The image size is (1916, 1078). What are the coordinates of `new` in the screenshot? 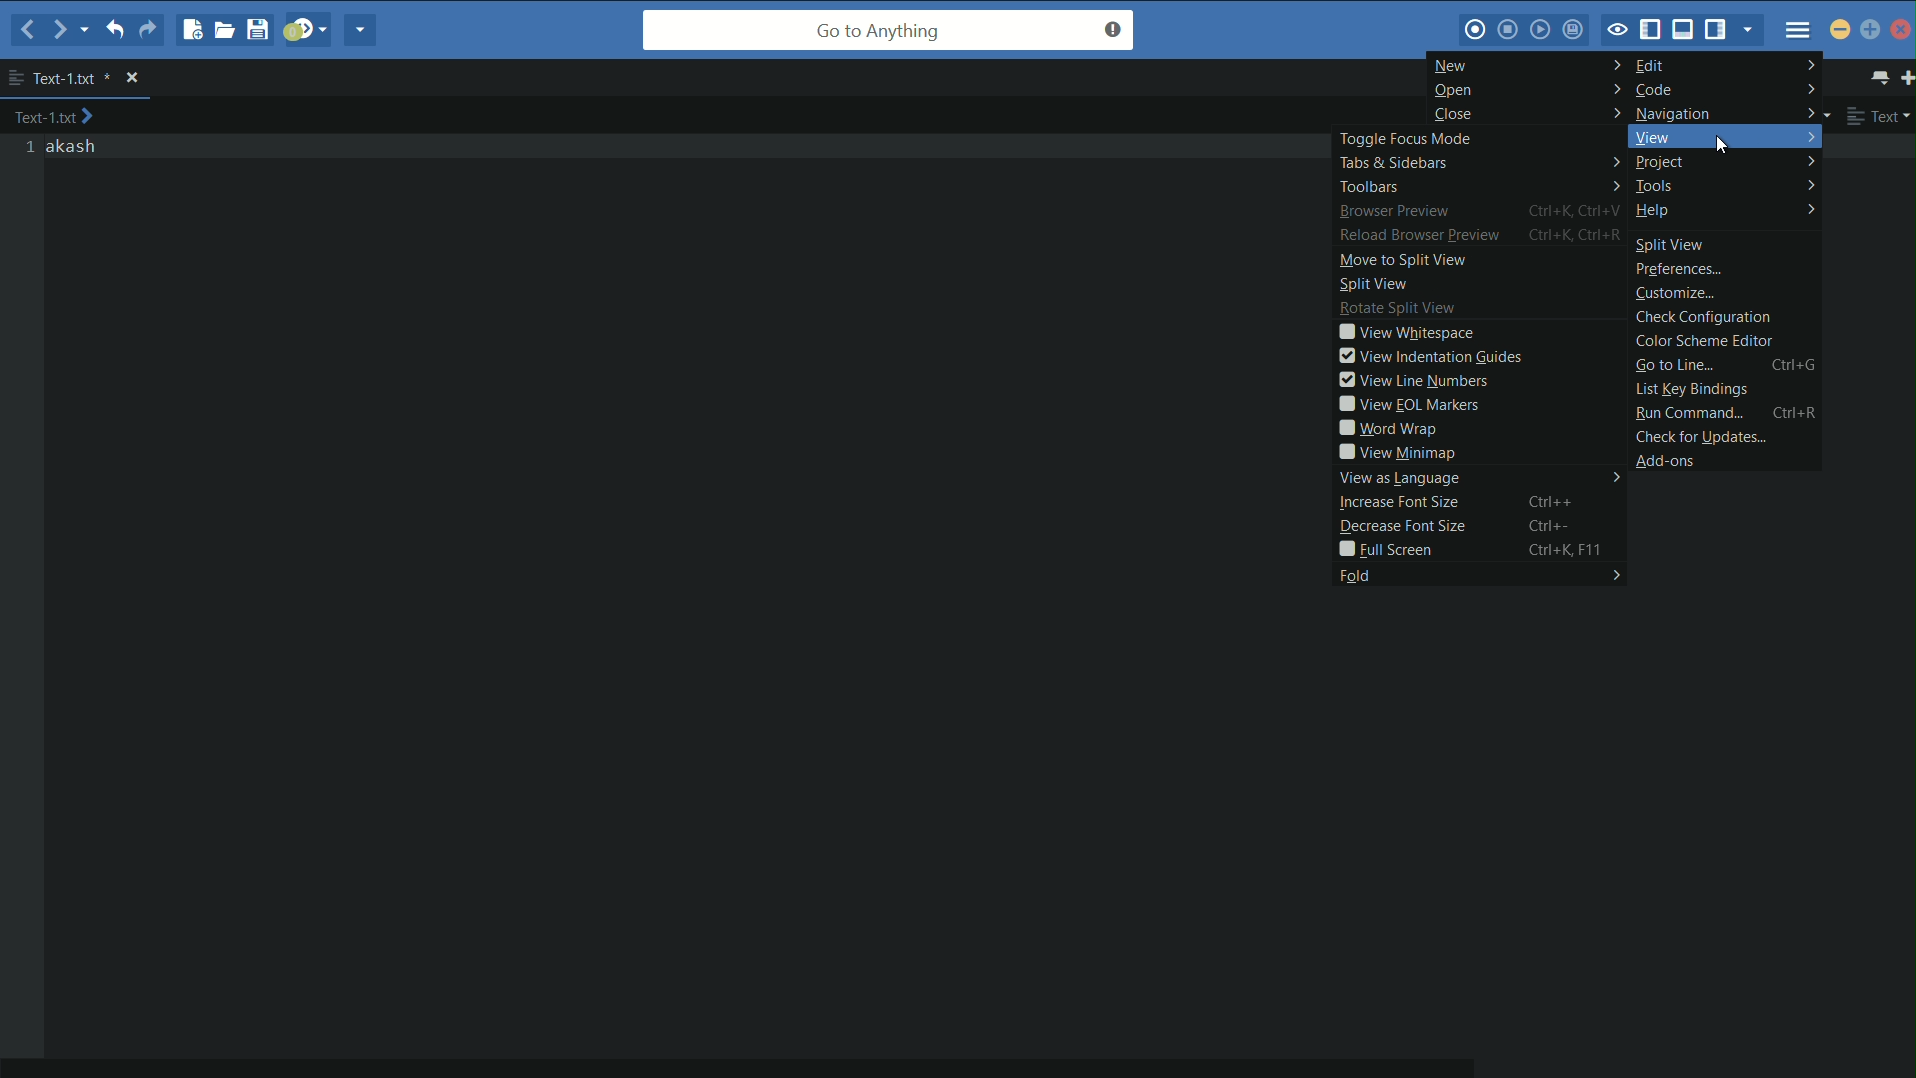 It's located at (1526, 65).